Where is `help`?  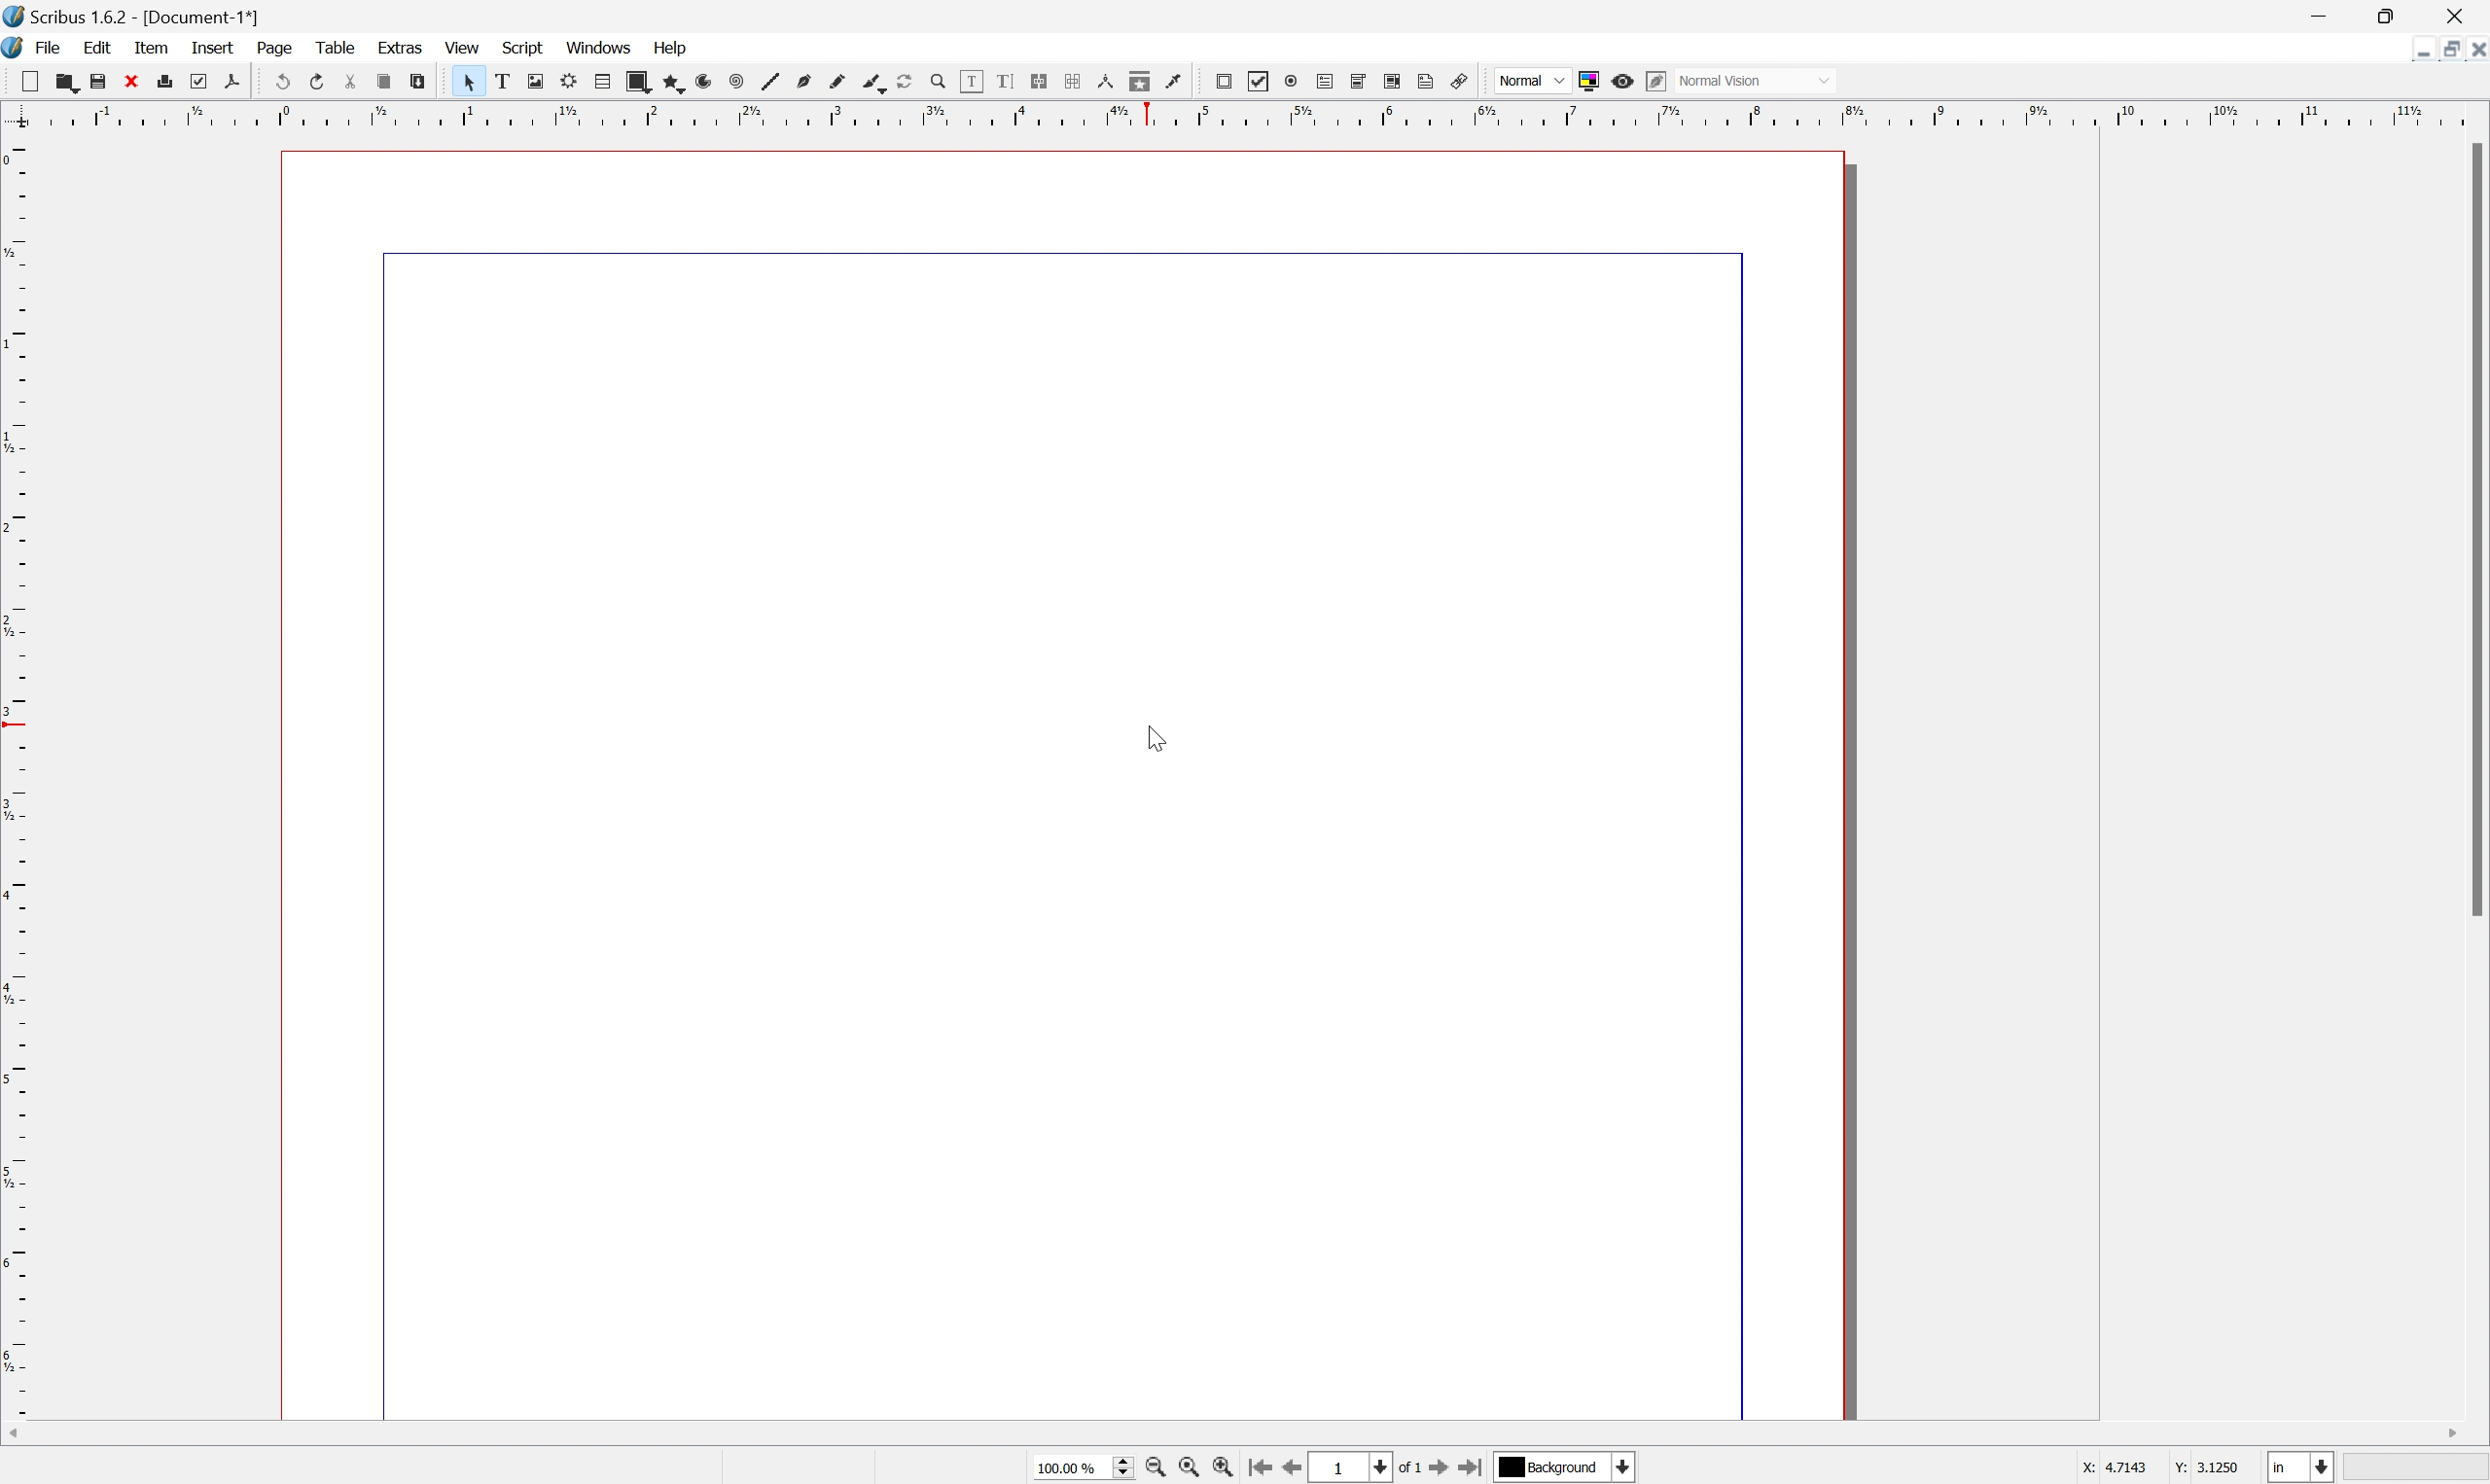 help is located at coordinates (677, 48).